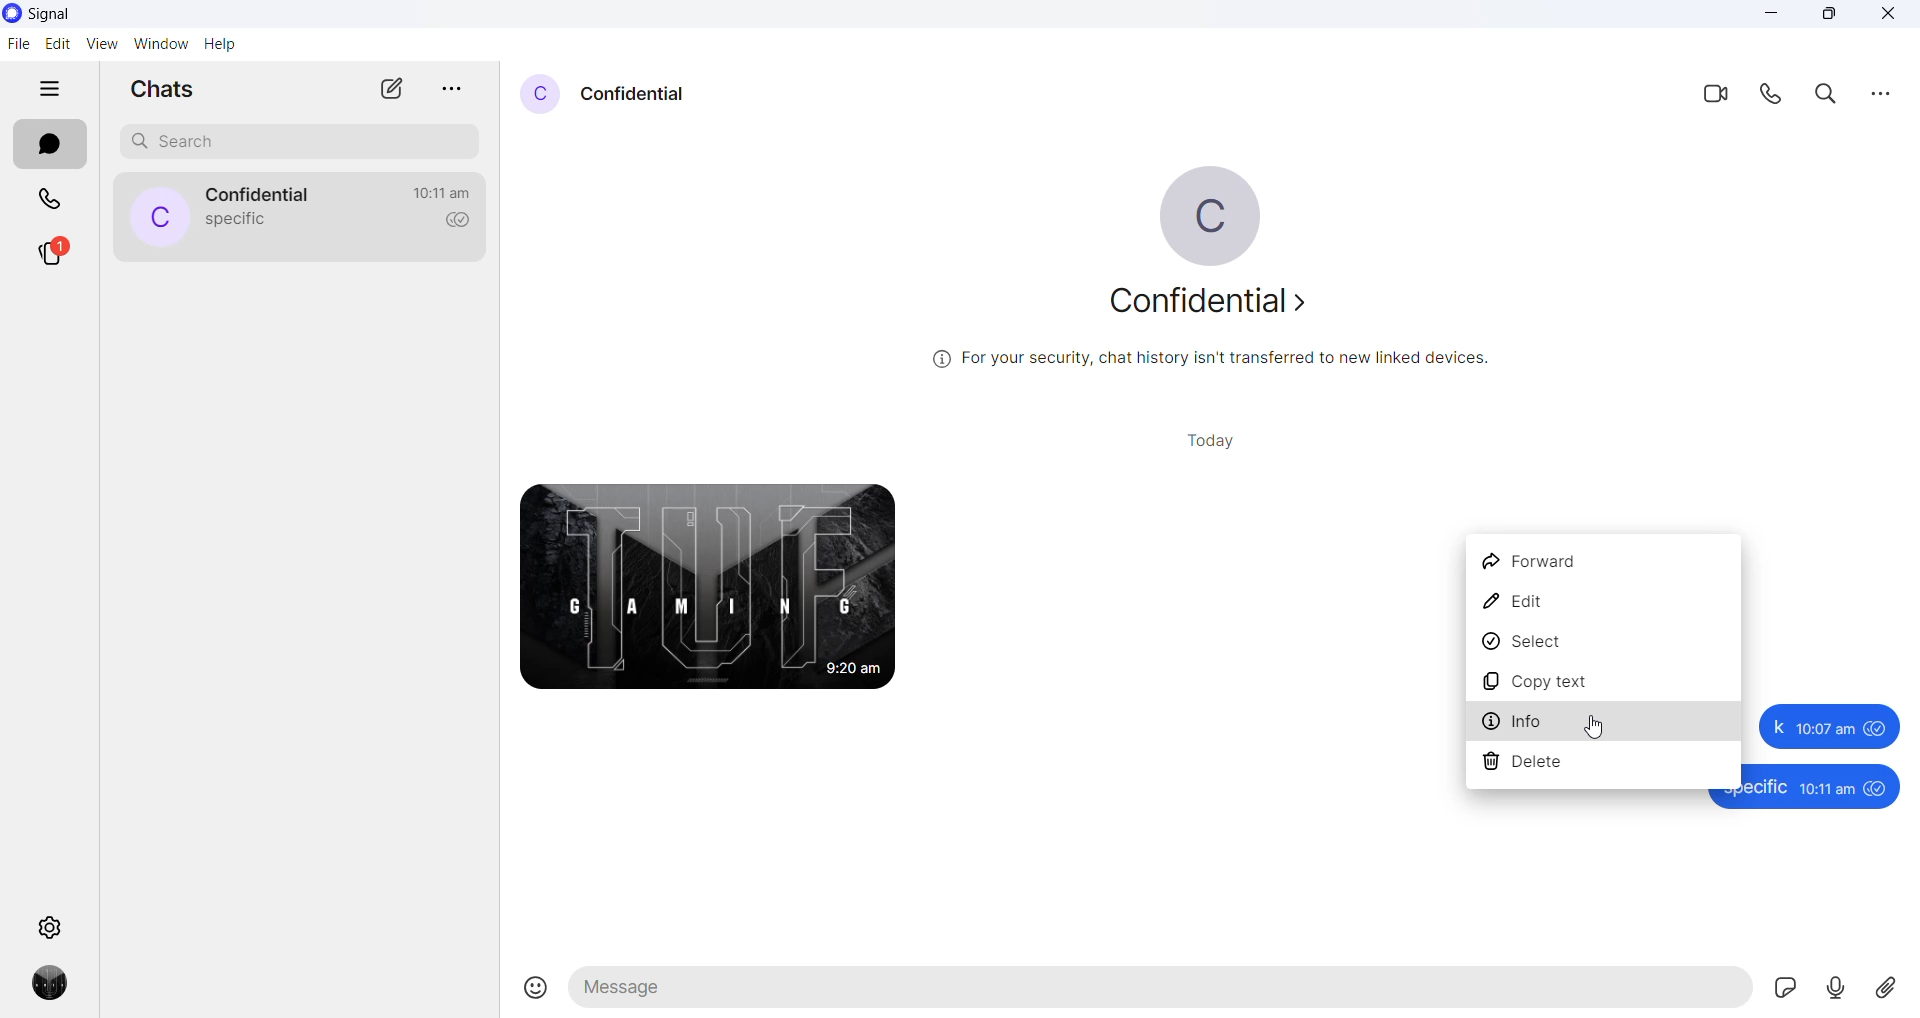 This screenshot has height=1018, width=1920. I want to click on edit, so click(57, 44).